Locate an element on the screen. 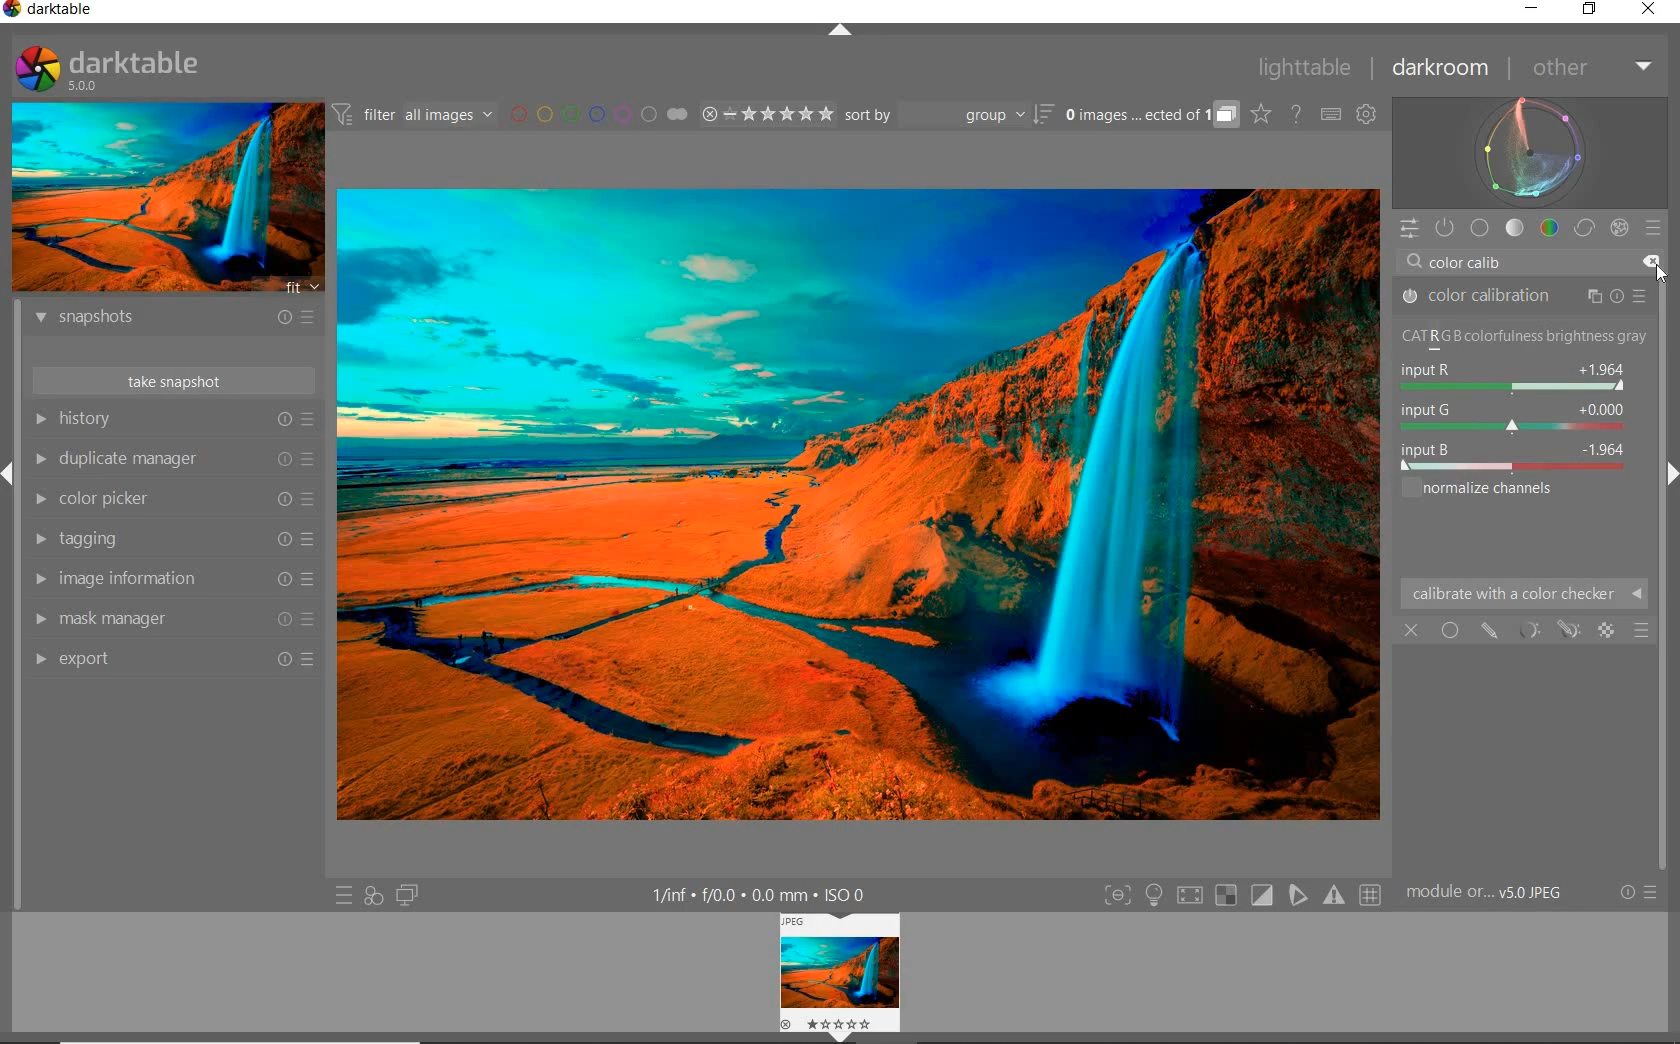 This screenshot has height=1044, width=1680. image information is located at coordinates (172, 579).